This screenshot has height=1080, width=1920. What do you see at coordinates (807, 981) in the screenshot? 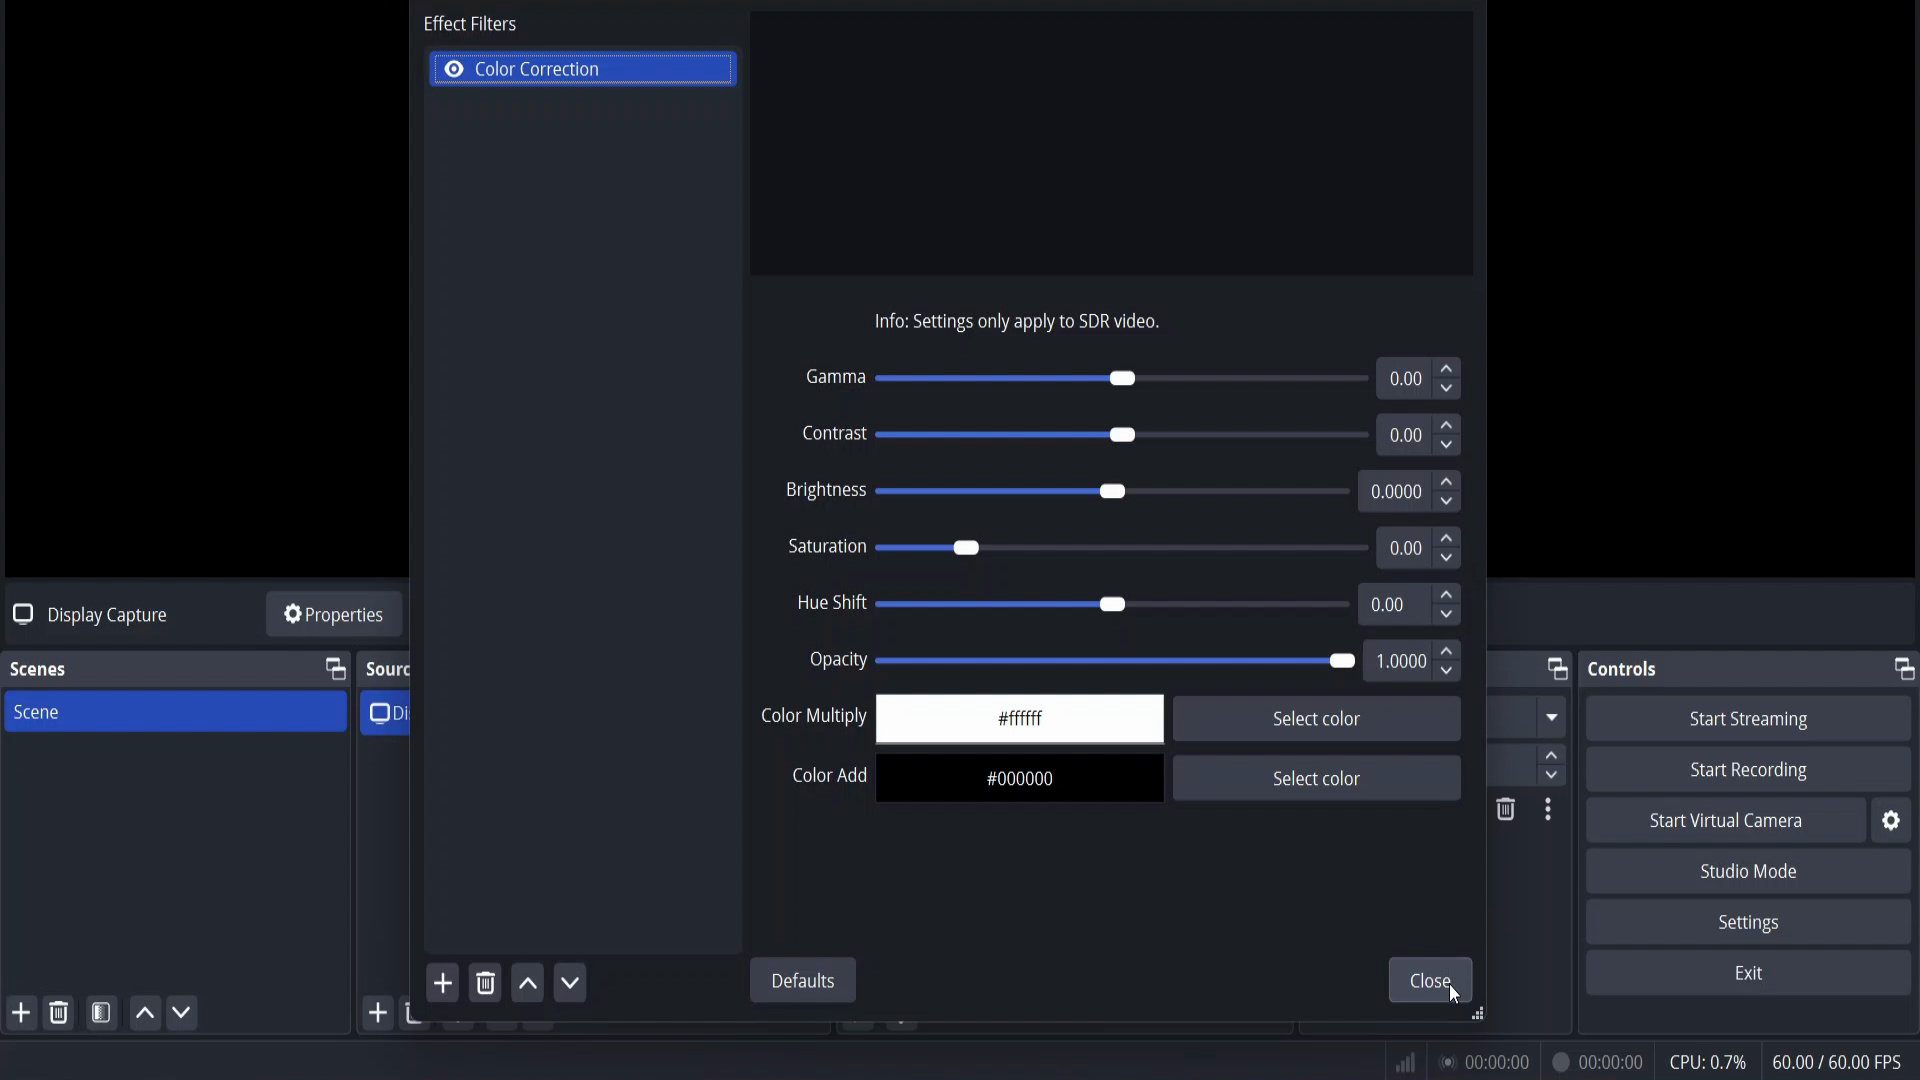
I see `defaults` at bounding box center [807, 981].